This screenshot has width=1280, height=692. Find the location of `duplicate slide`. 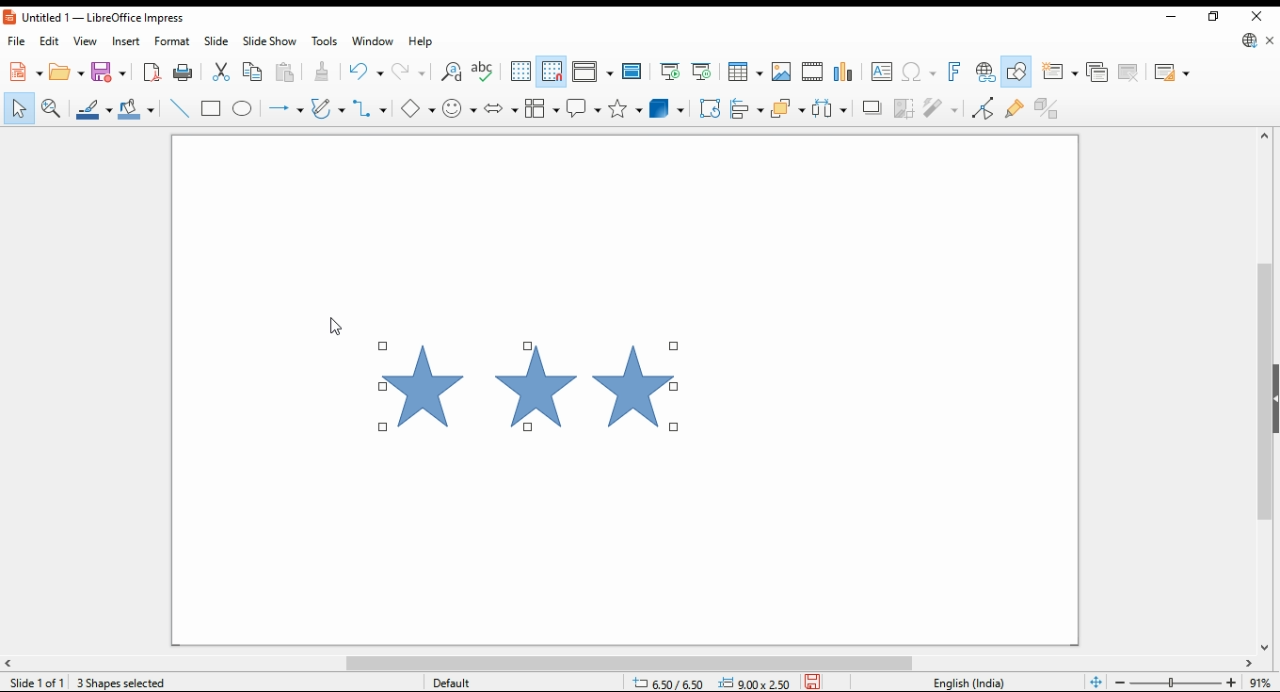

duplicate slide is located at coordinates (1098, 72).